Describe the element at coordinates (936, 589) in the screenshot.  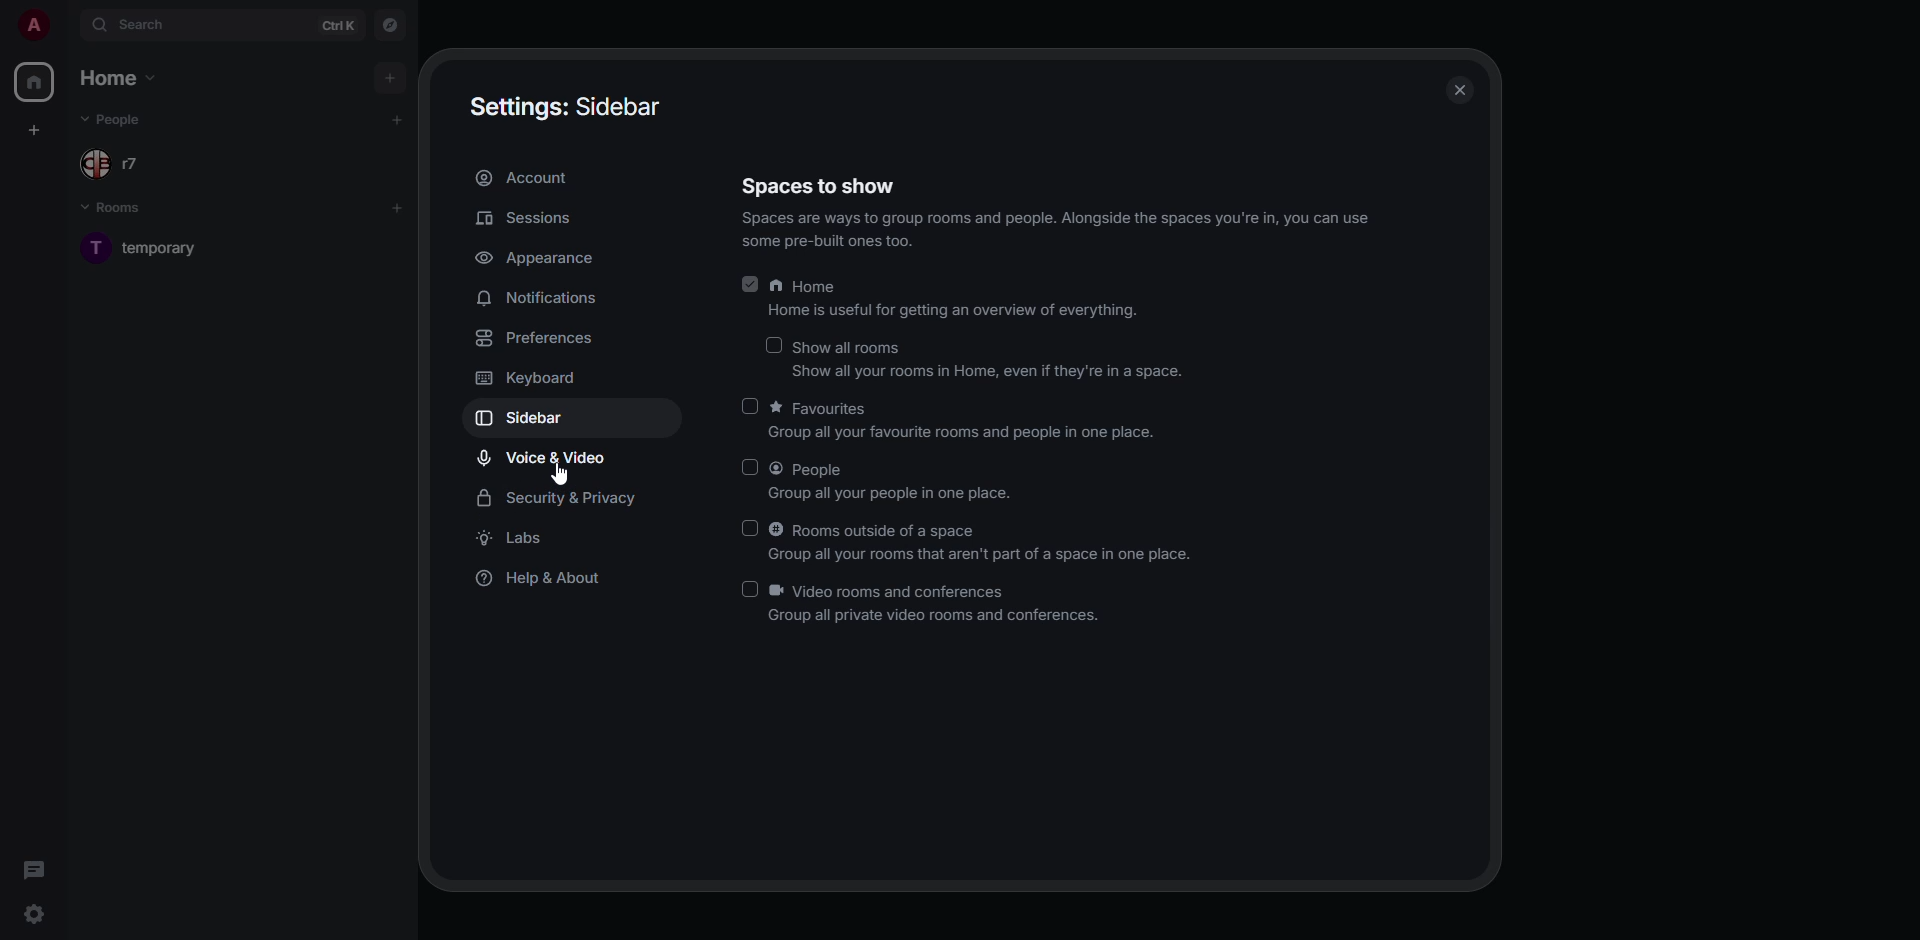
I see `video rooms and conferences` at that location.